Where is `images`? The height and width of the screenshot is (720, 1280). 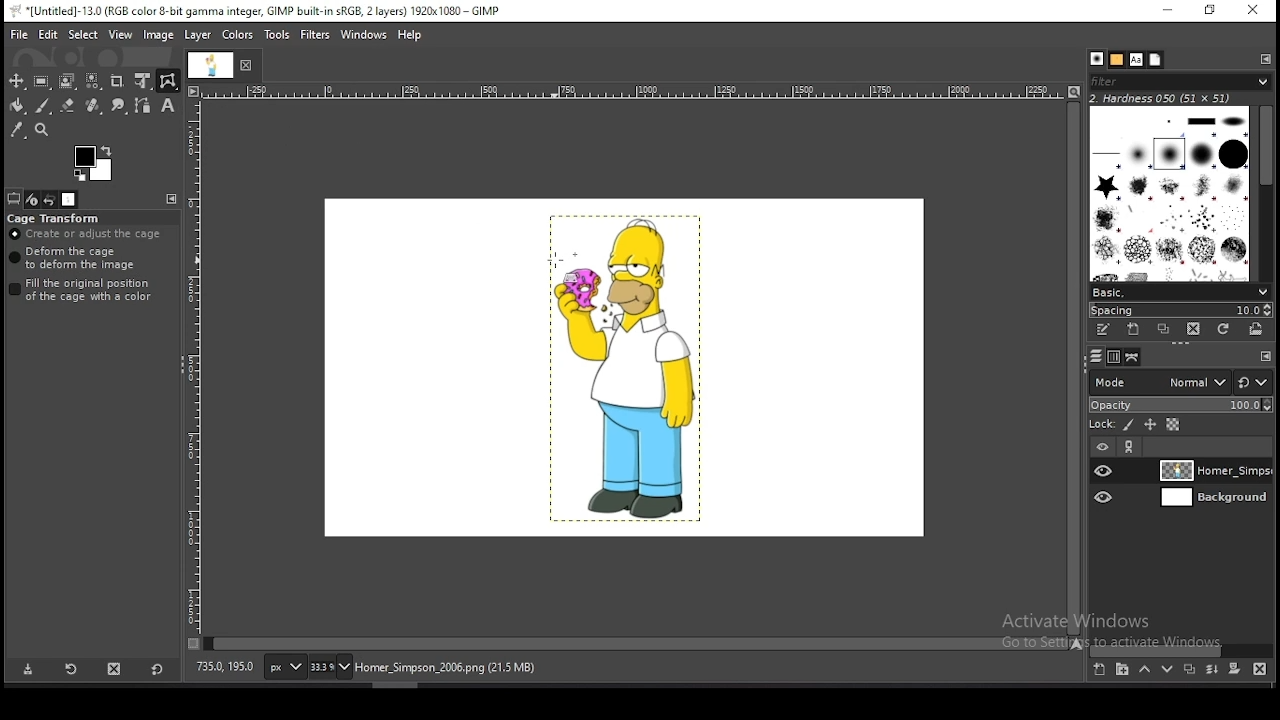 images is located at coordinates (70, 200).